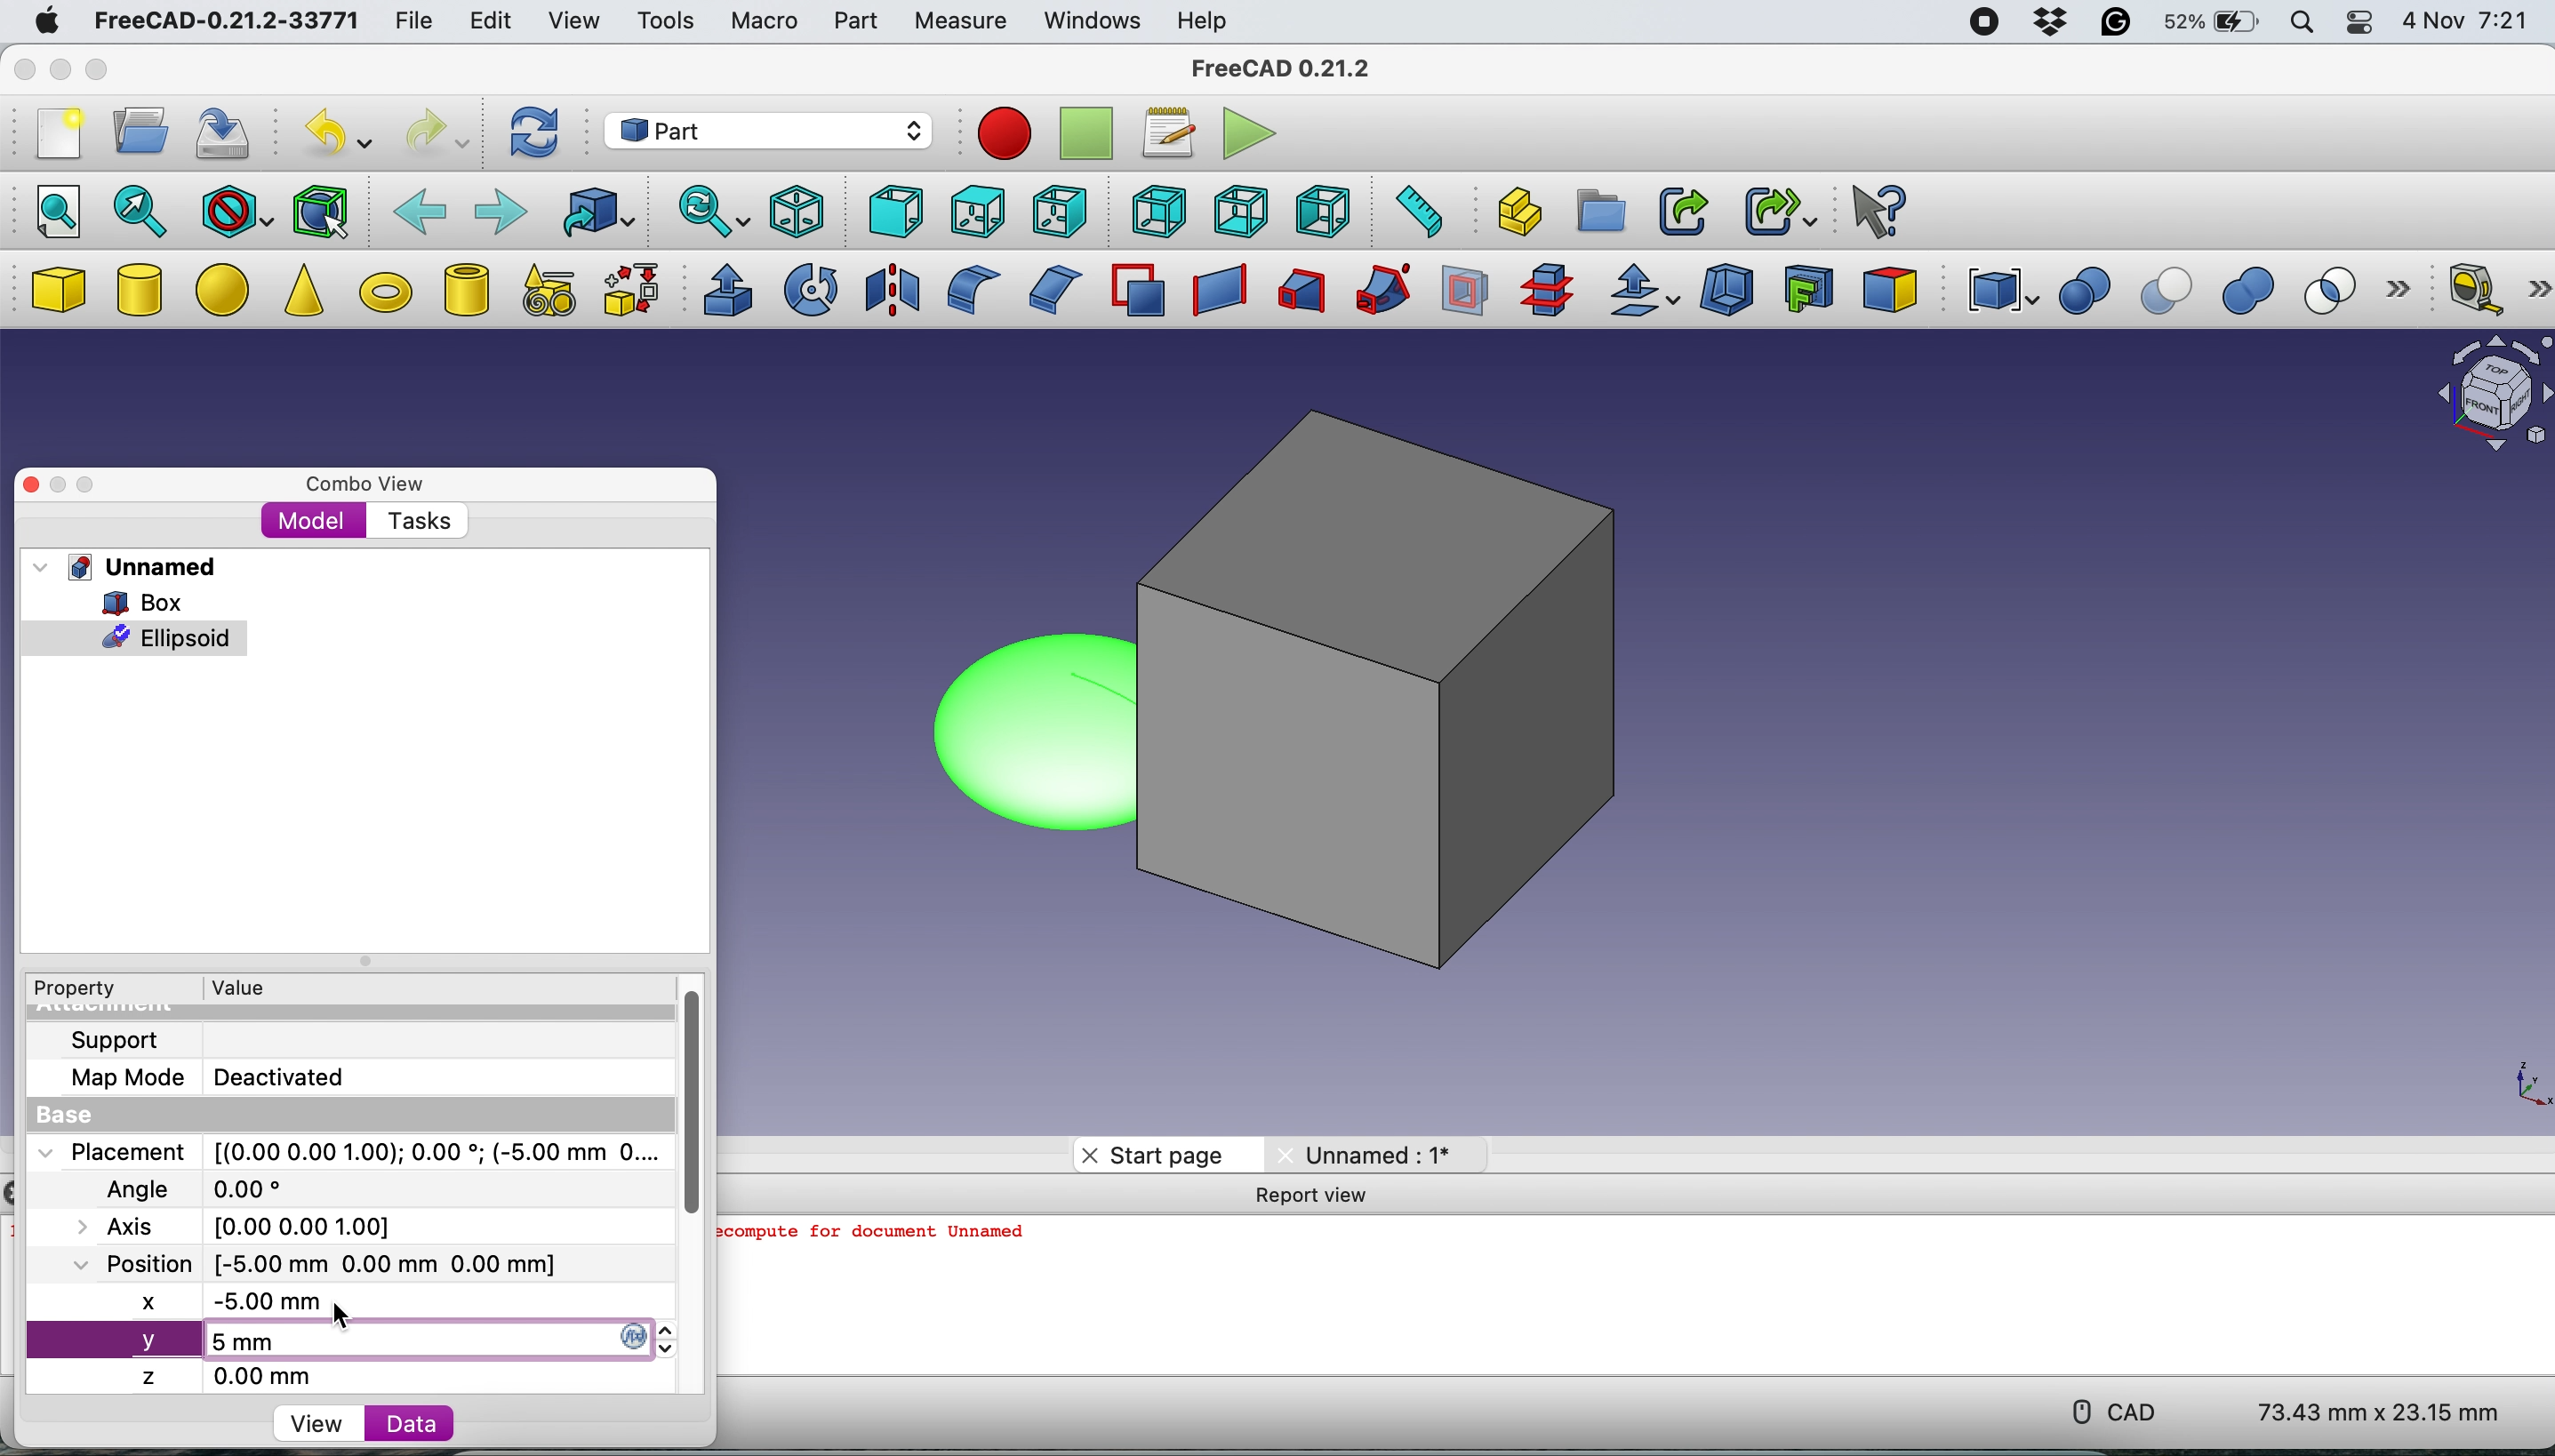  Describe the element at coordinates (313, 520) in the screenshot. I see `model` at that location.